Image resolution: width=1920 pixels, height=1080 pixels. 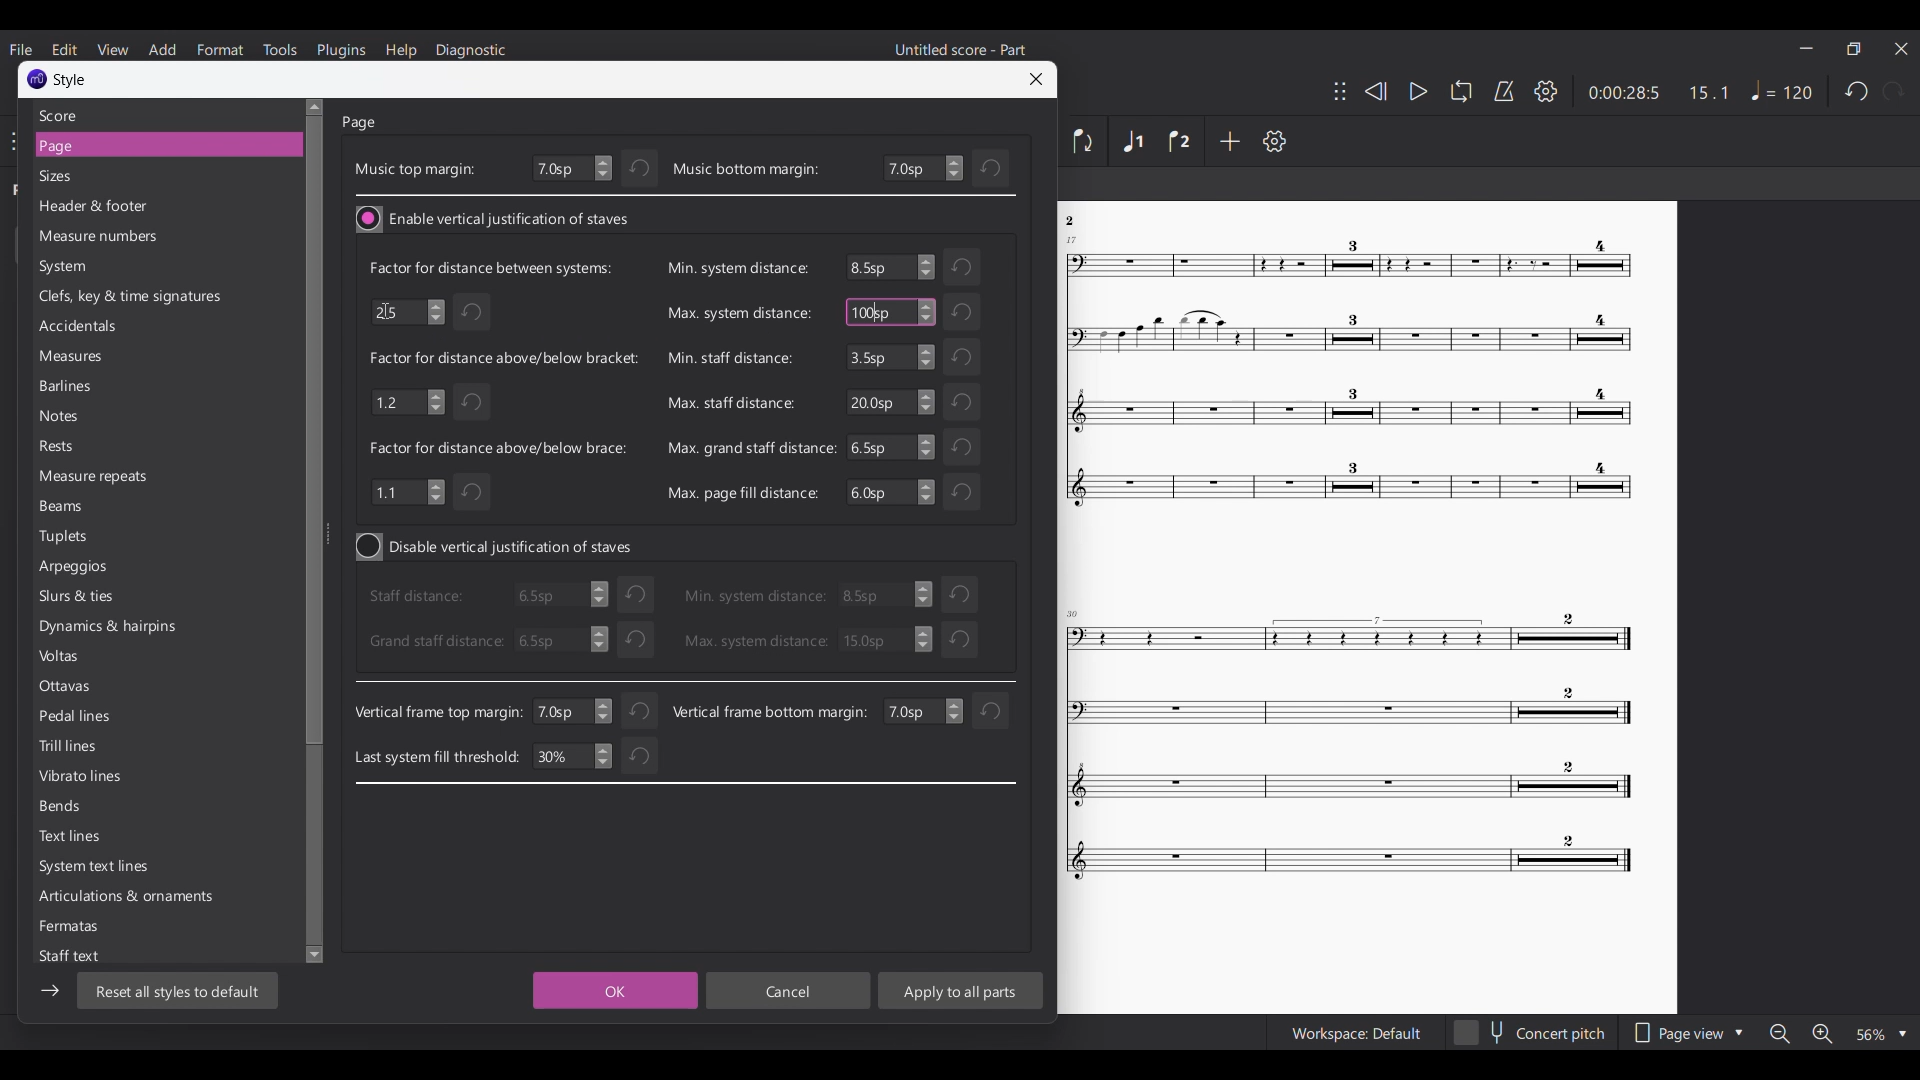 What do you see at coordinates (105, 809) in the screenshot?
I see `Bends` at bounding box center [105, 809].